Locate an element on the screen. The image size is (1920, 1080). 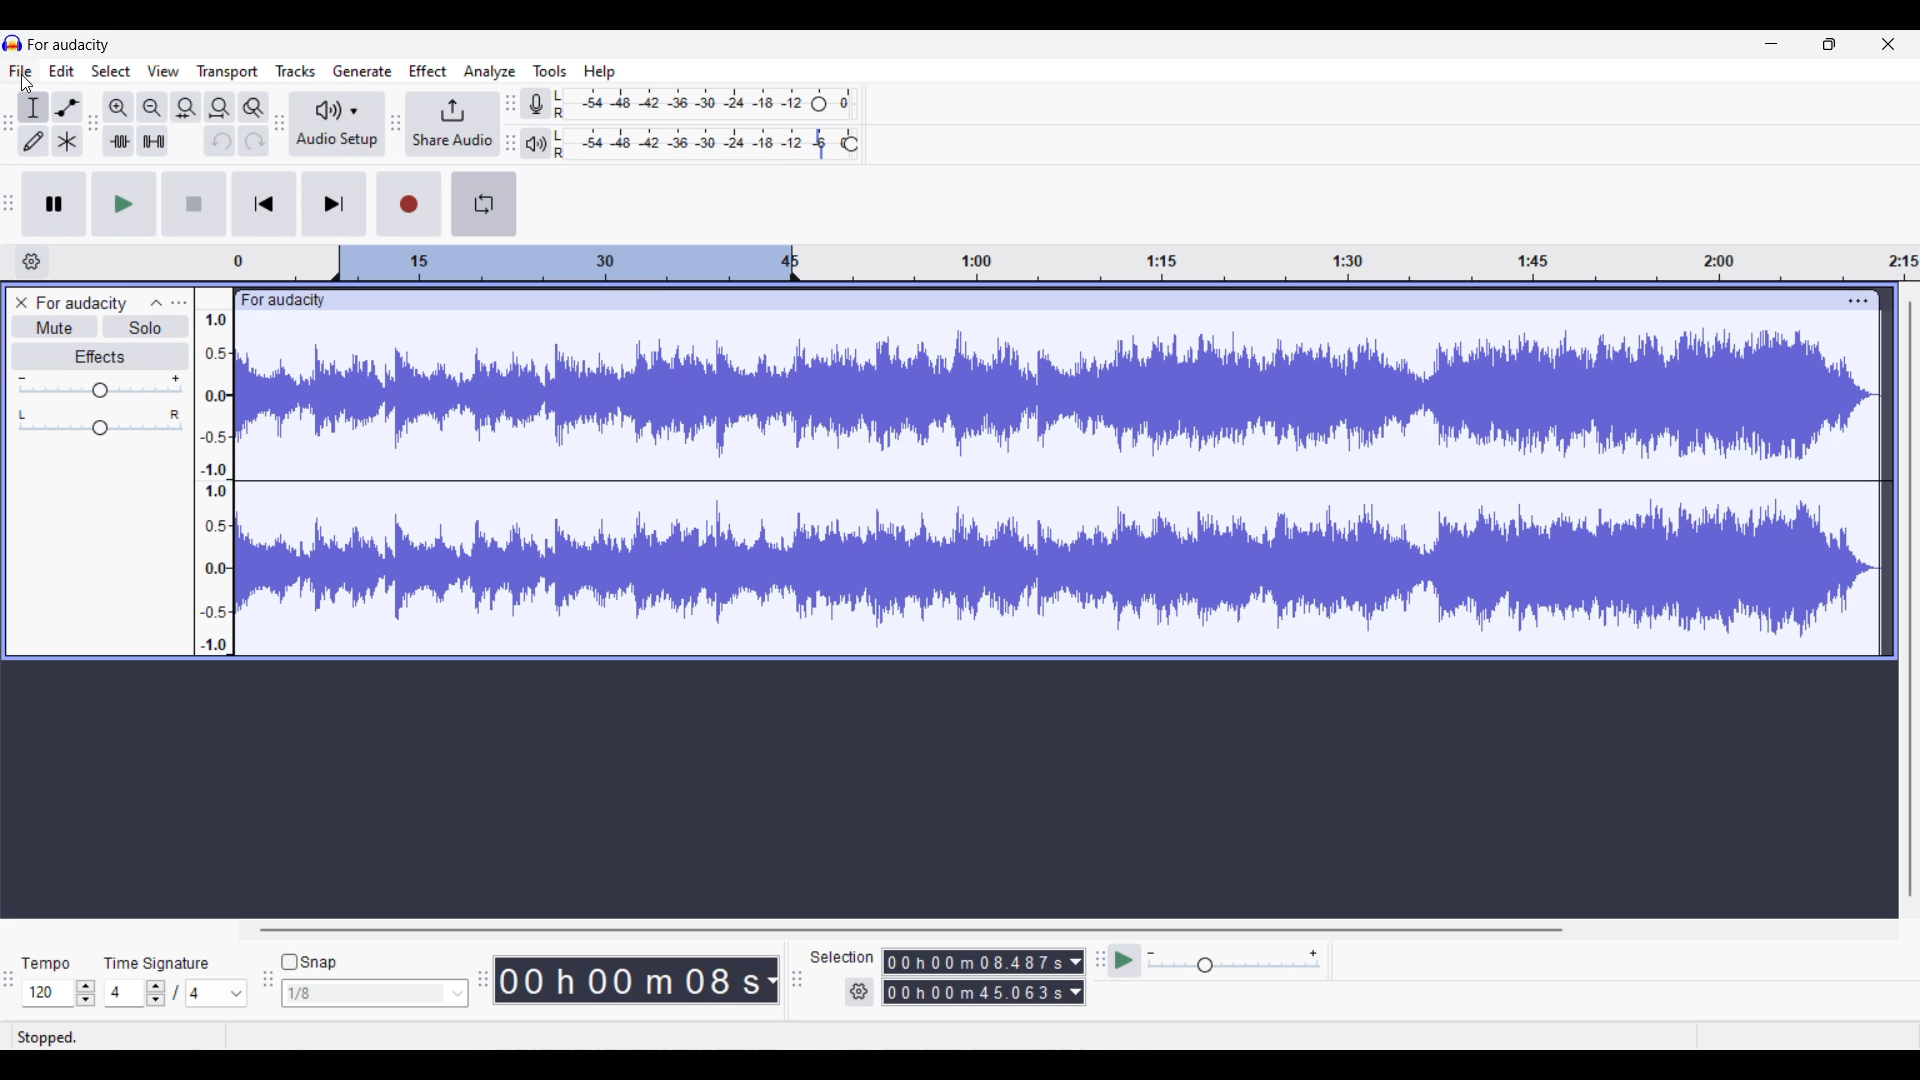
Draw tool is located at coordinates (33, 141).